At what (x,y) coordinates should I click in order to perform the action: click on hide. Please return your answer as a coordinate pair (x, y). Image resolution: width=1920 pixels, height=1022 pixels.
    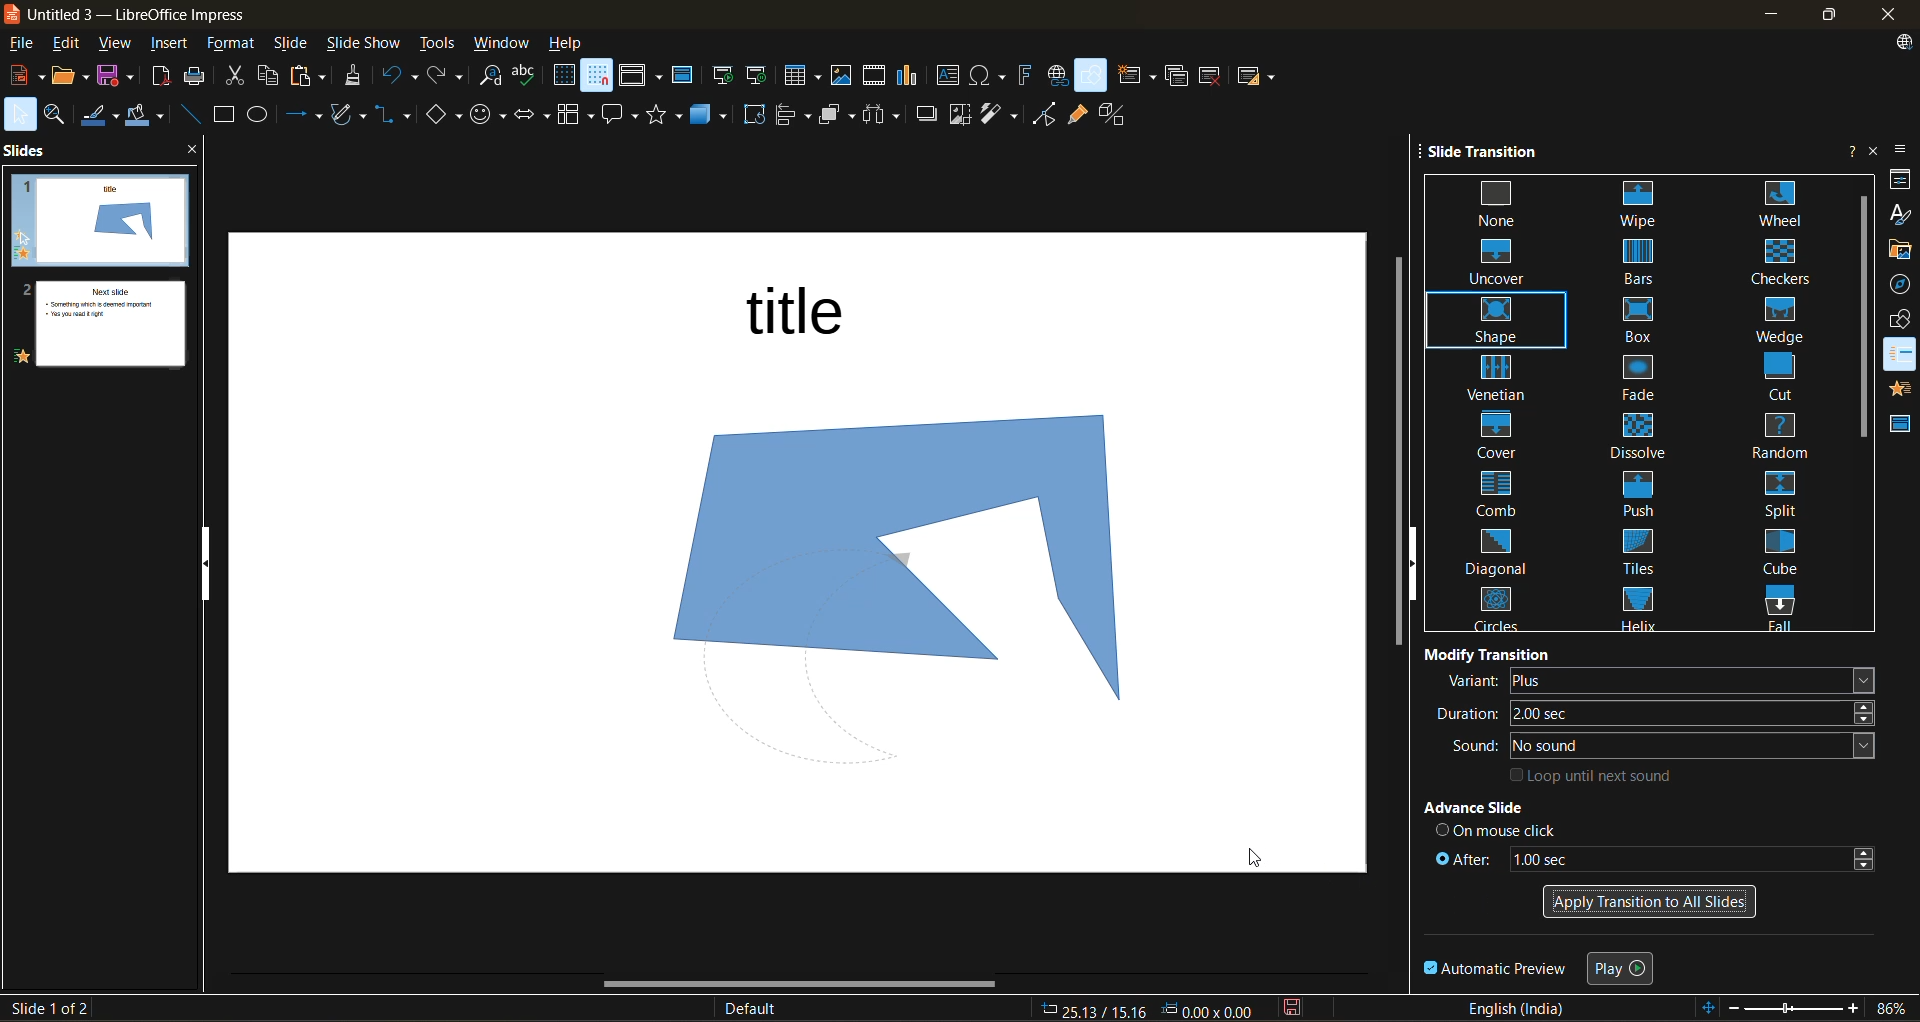
    Looking at the image, I should click on (211, 566).